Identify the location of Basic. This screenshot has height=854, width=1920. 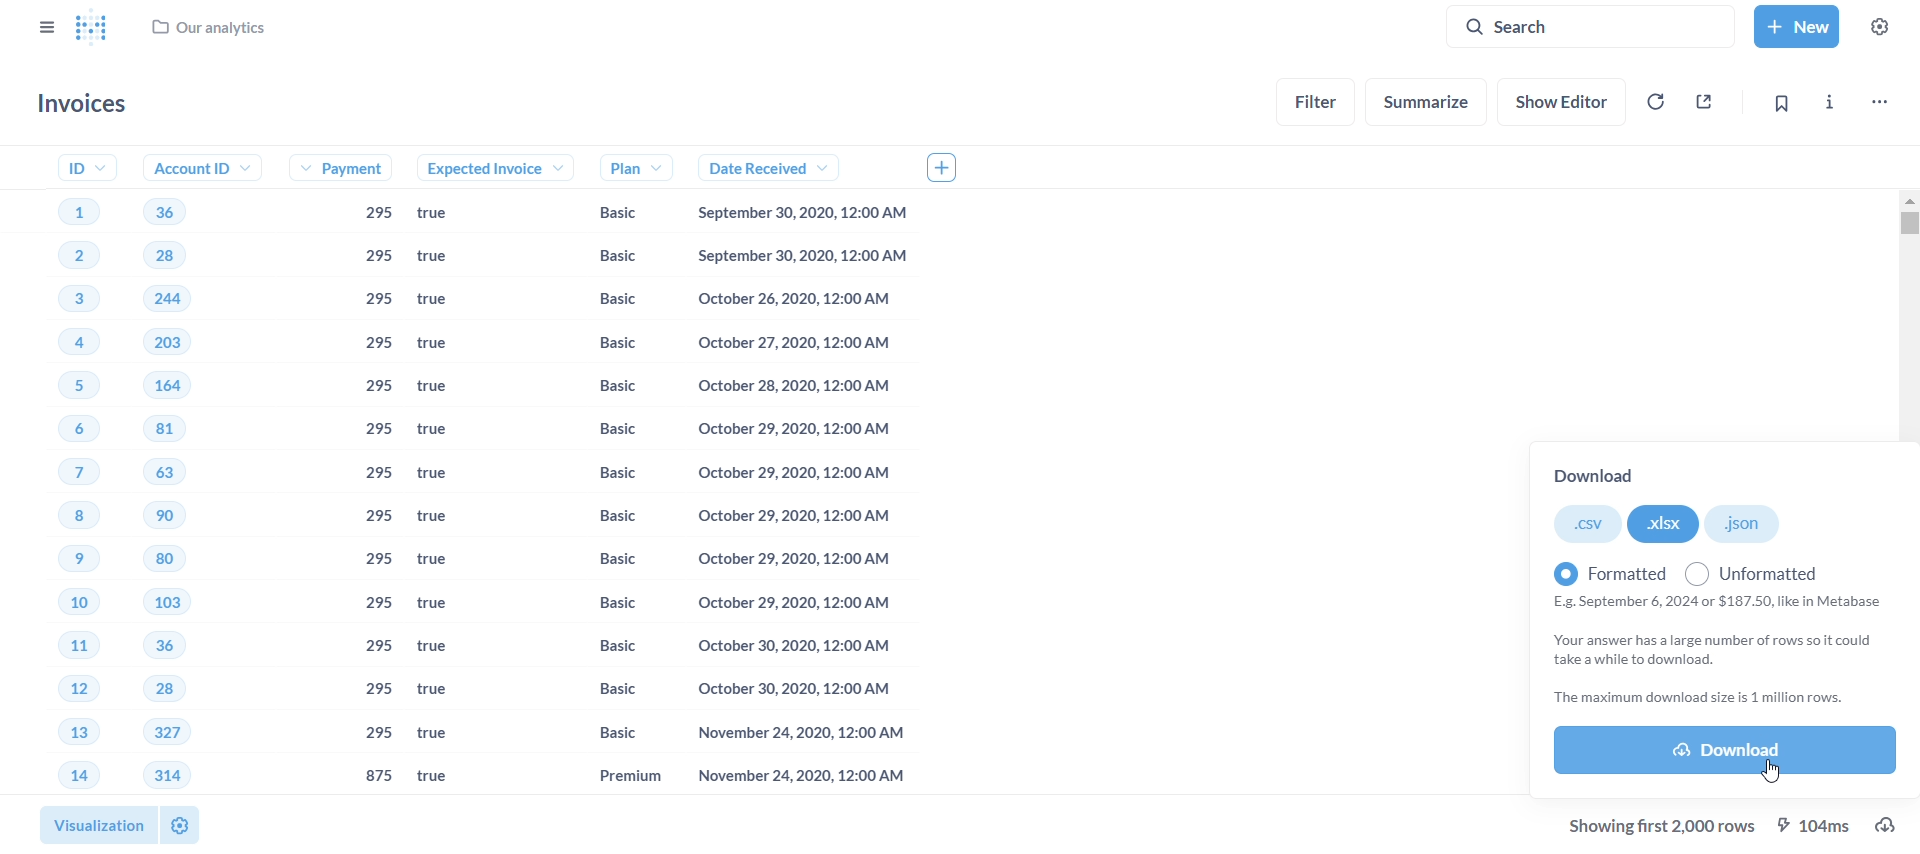
(602, 601).